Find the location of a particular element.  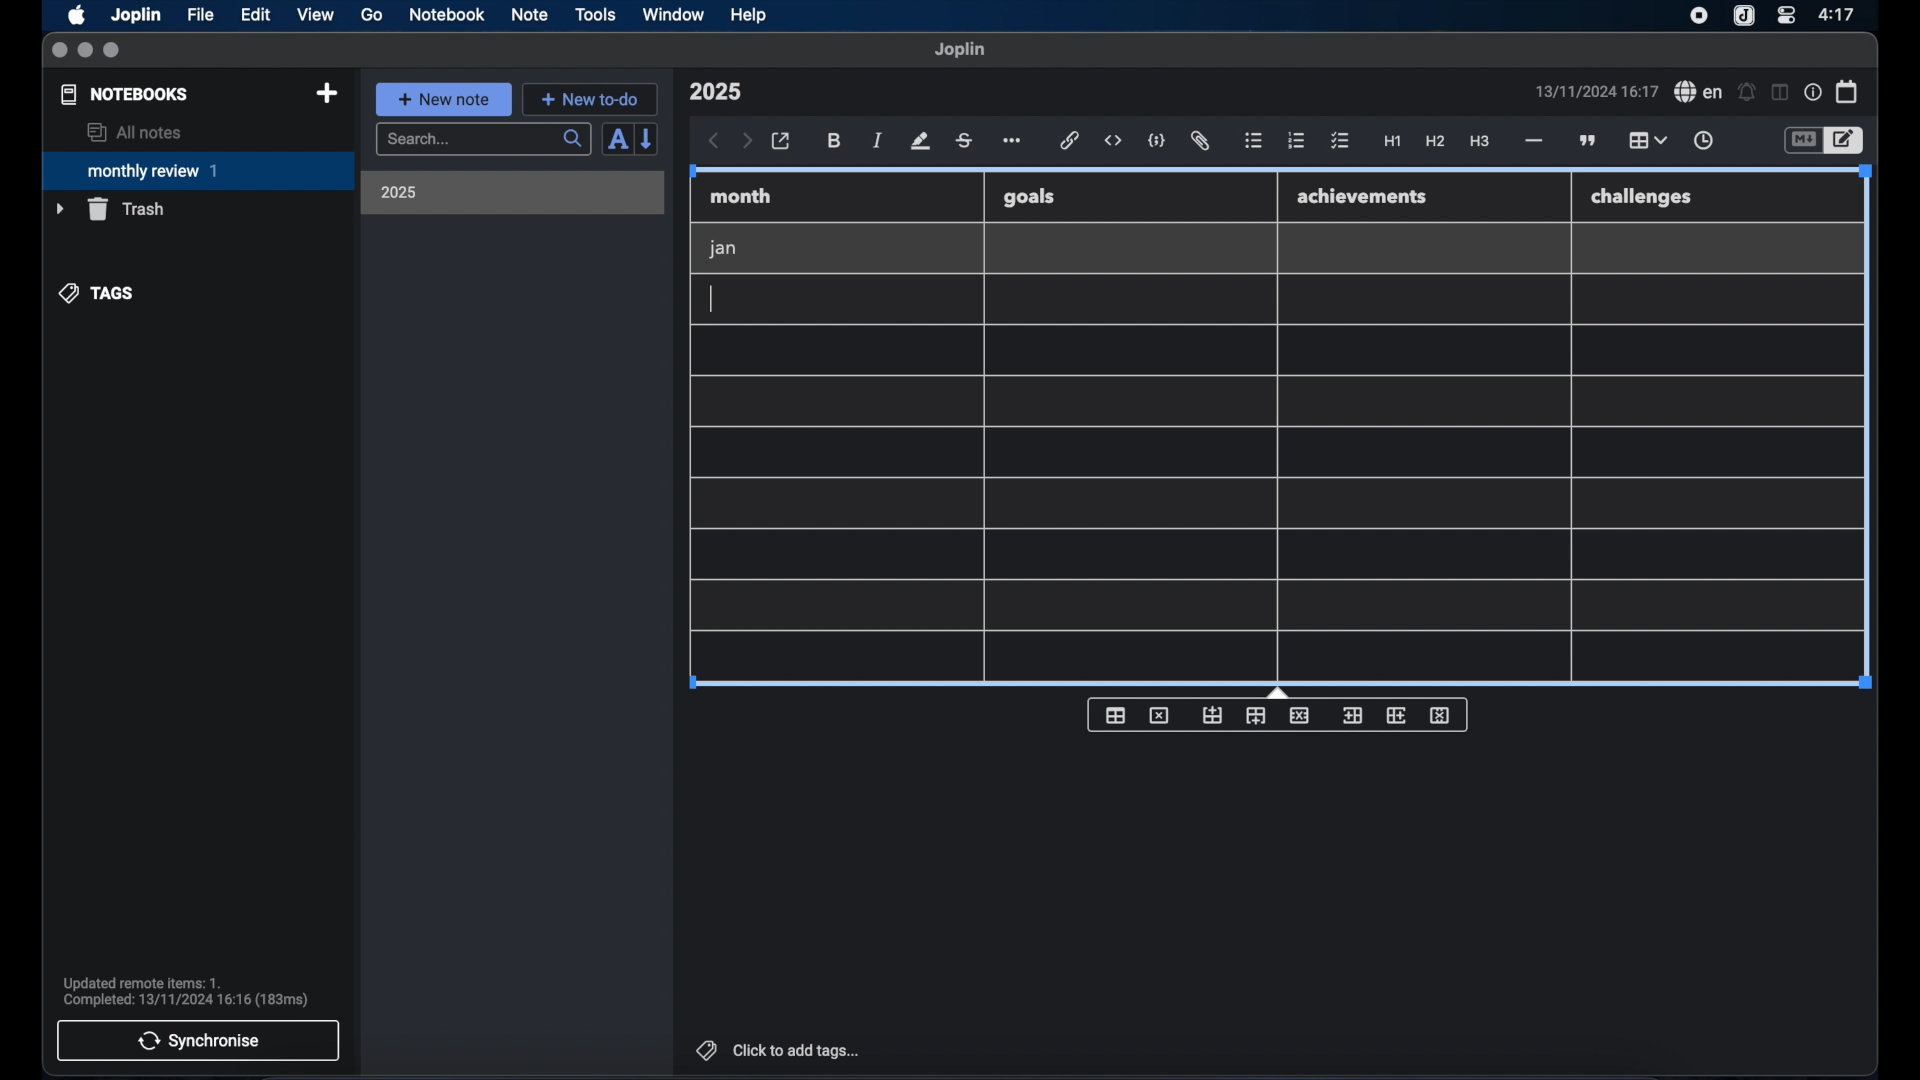

all notes is located at coordinates (134, 132).